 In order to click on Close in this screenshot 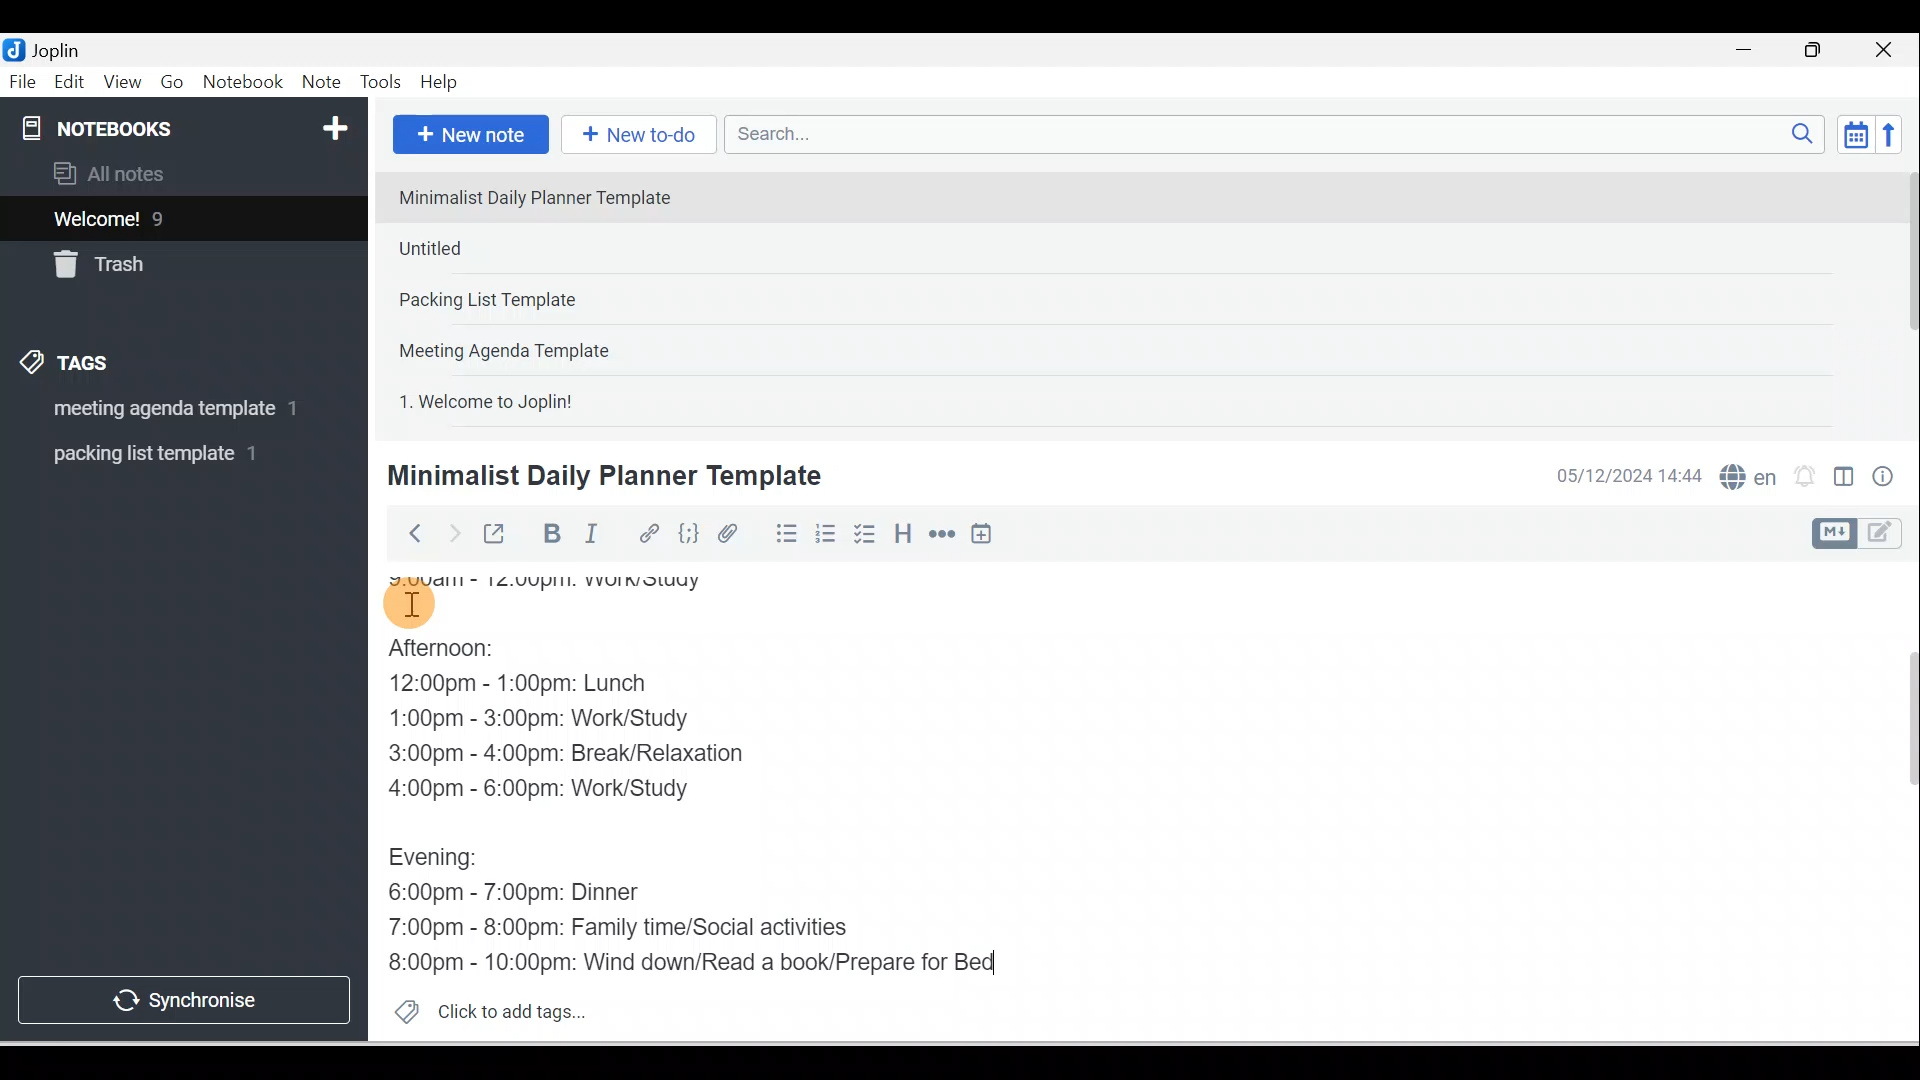, I will do `click(1889, 50)`.